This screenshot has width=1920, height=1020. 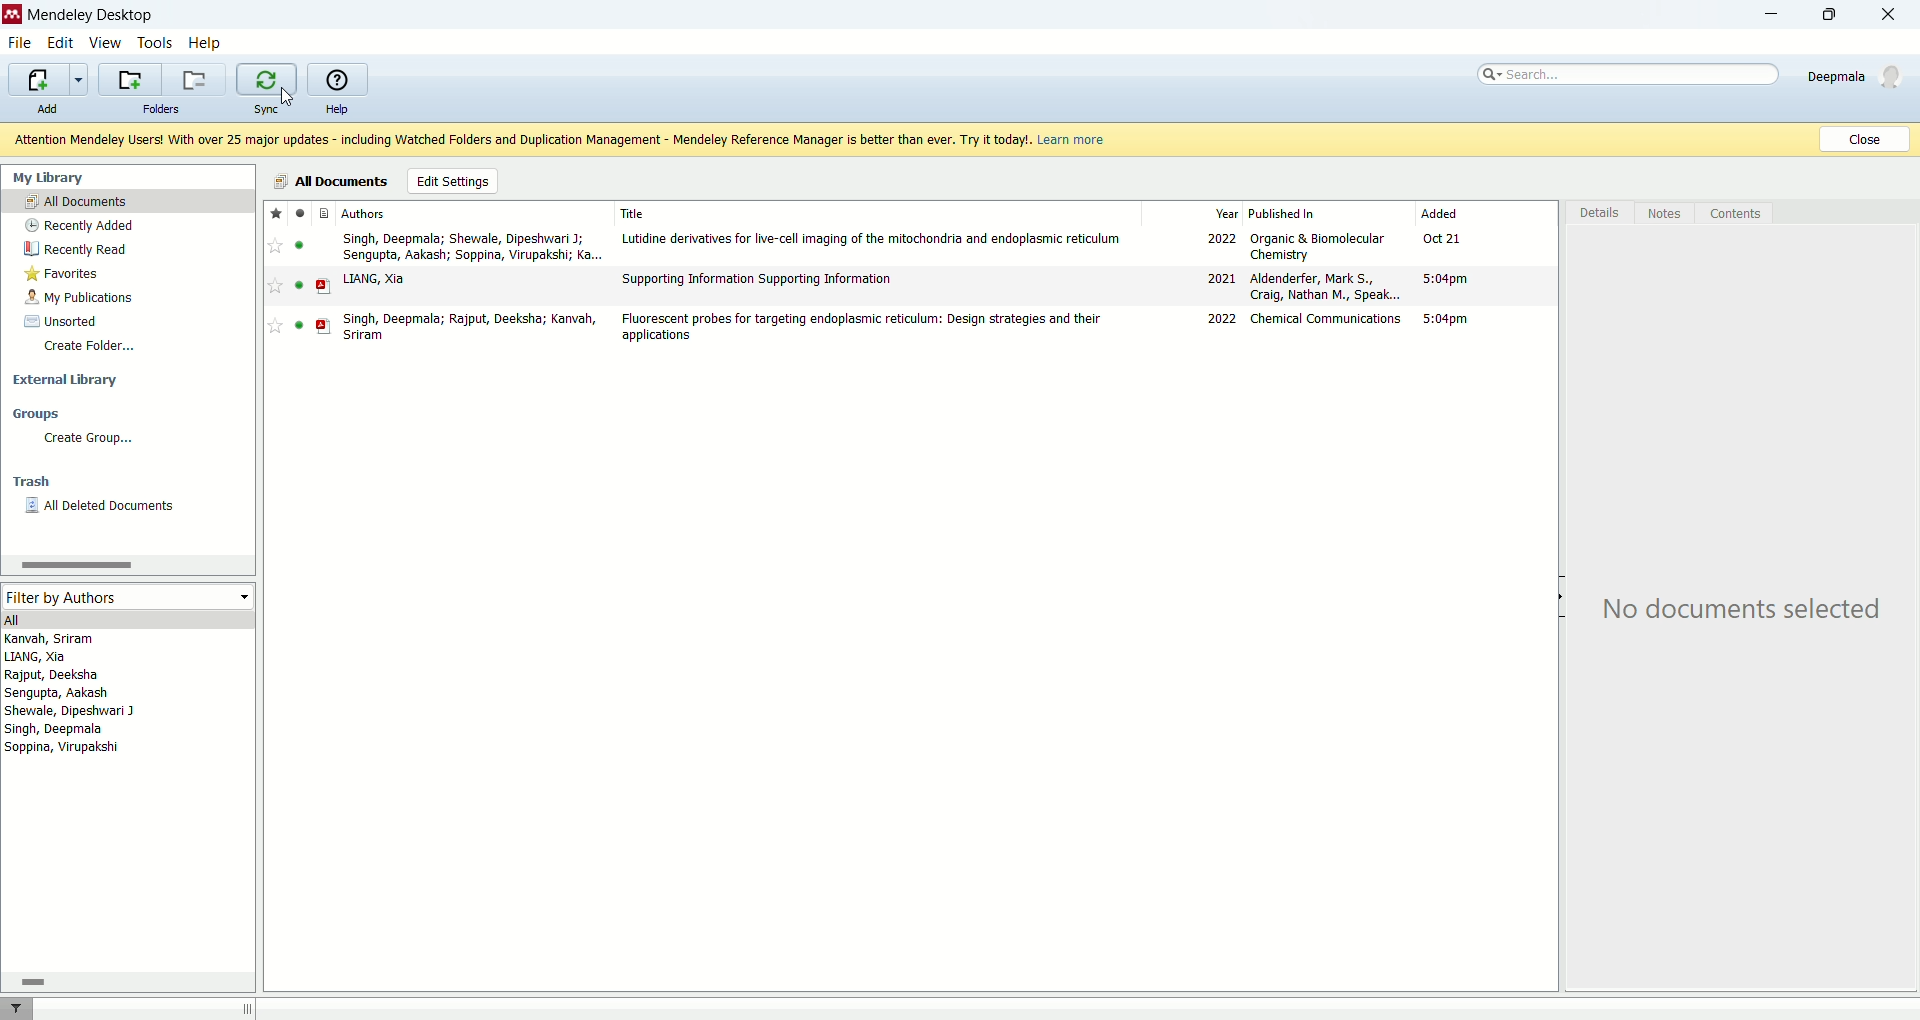 What do you see at coordinates (474, 327) in the screenshot?
I see `Singh, Deepmala; Rajput, Deeksha; Kanvah, Sriram` at bounding box center [474, 327].